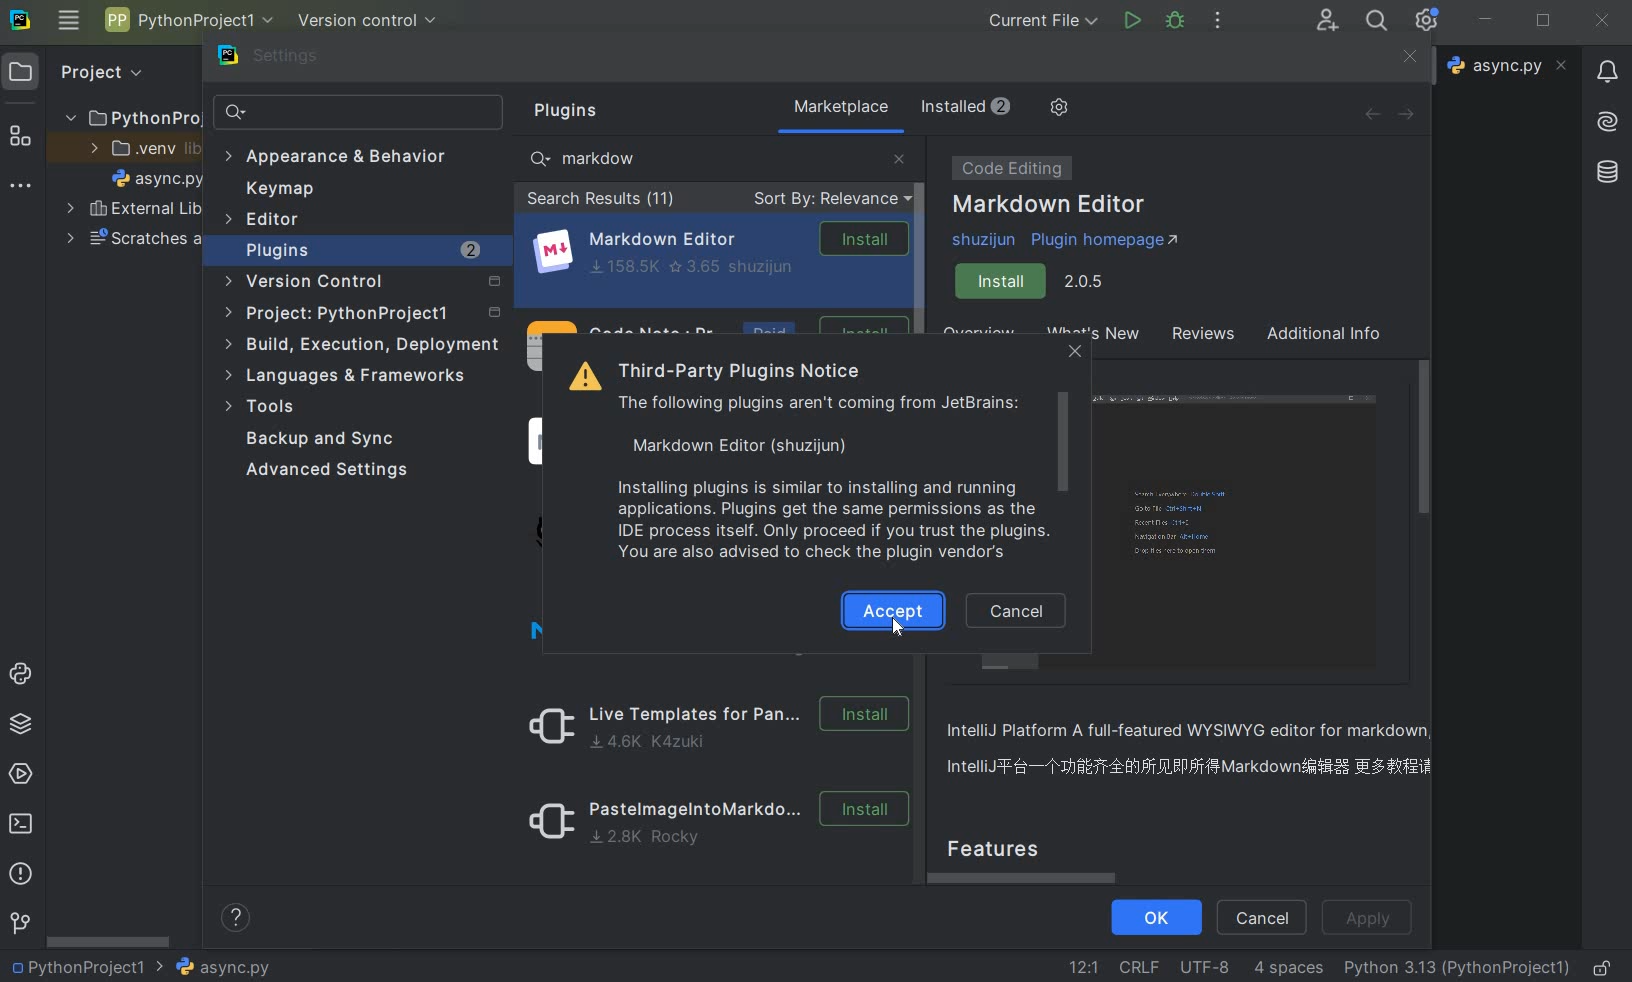  I want to click on indent, so click(1290, 970).